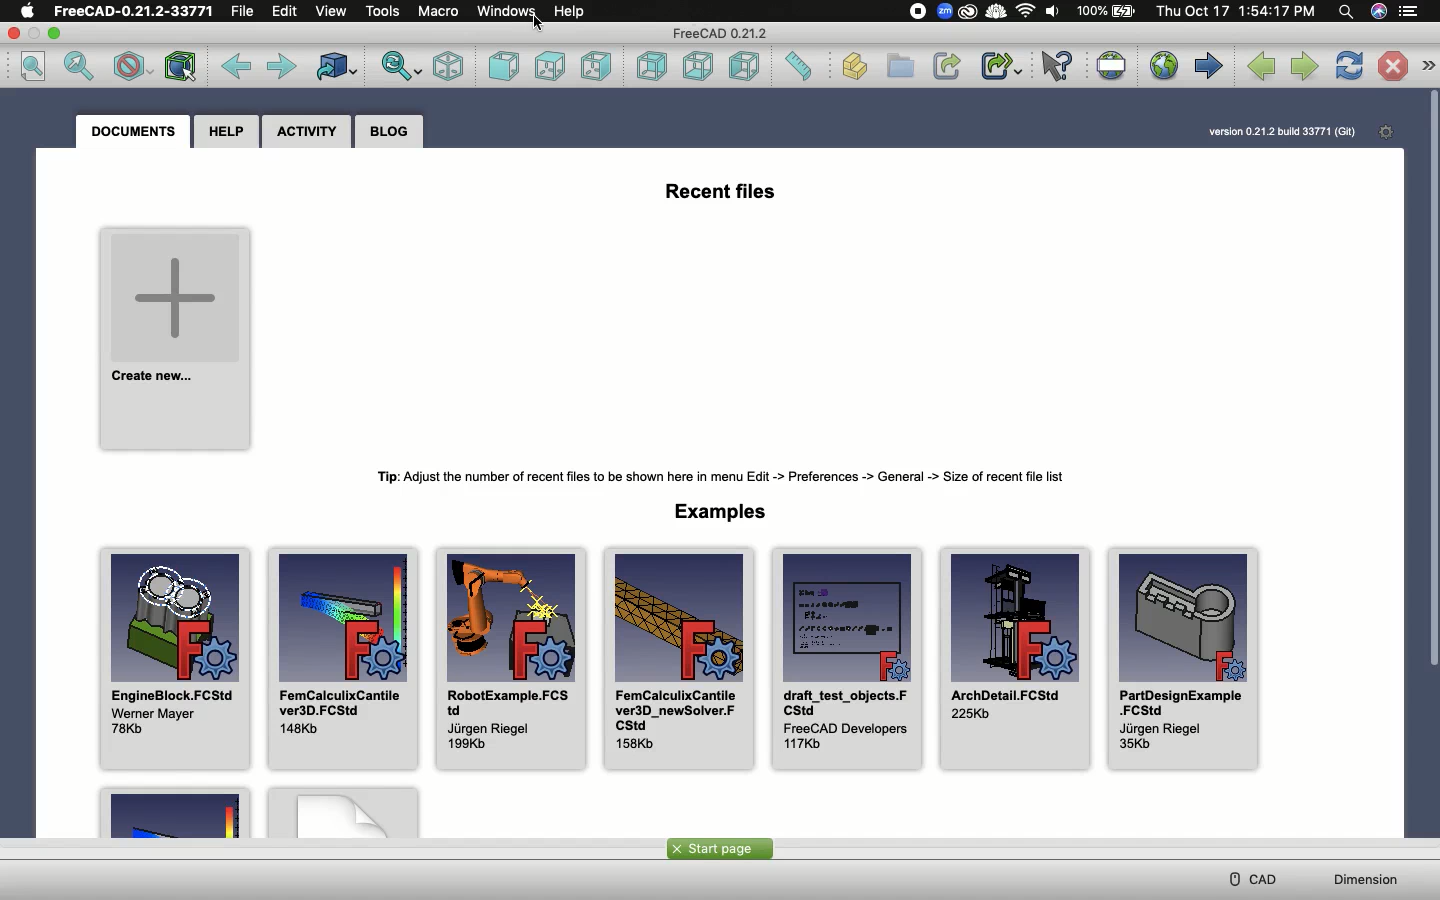  Describe the element at coordinates (1106, 10) in the screenshot. I see `Charge` at that location.